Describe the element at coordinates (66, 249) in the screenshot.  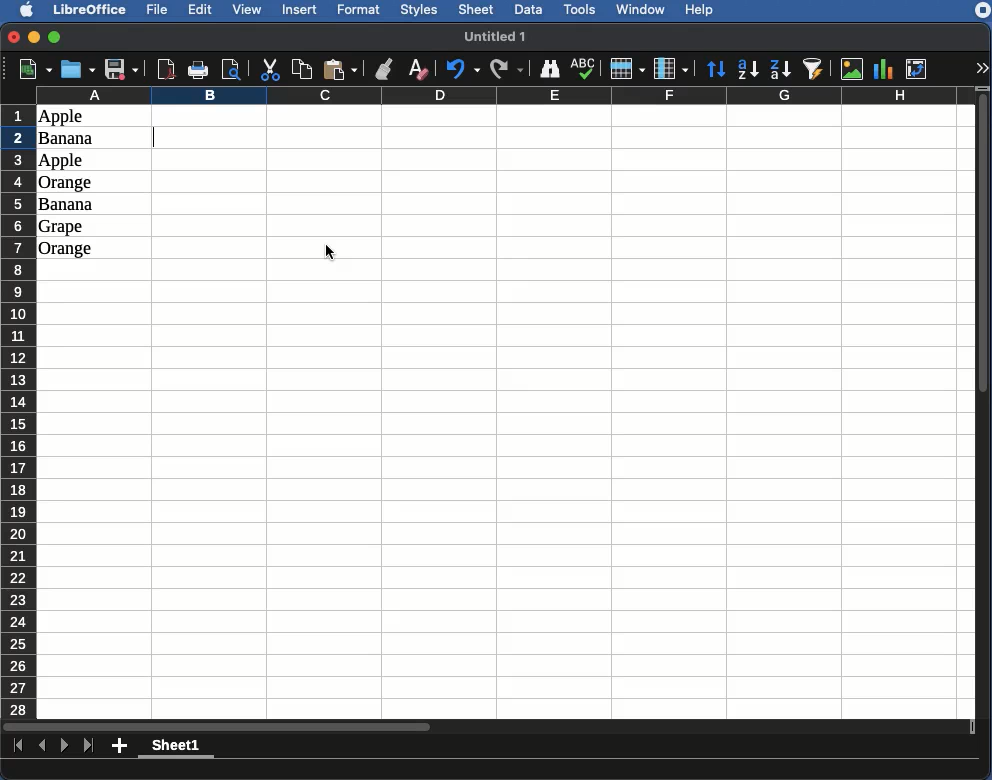
I see `Orange` at that location.